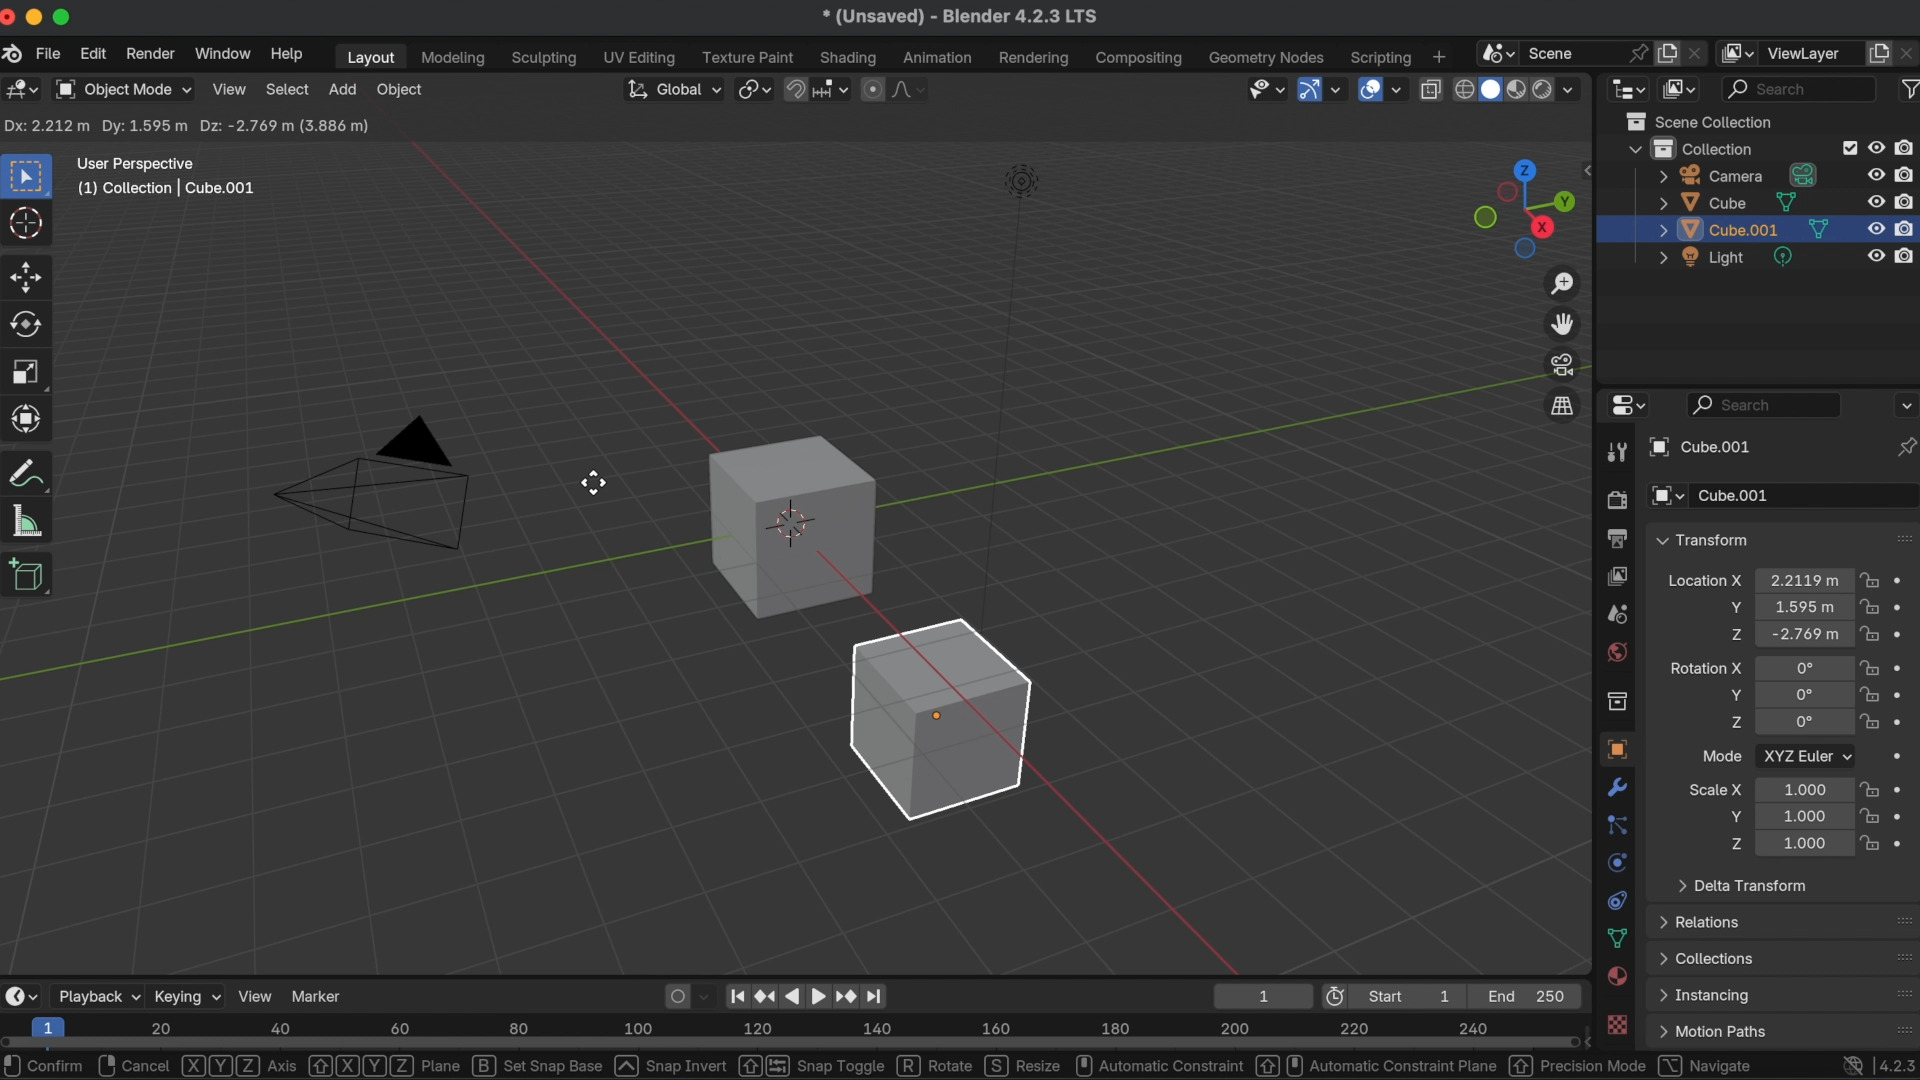 The height and width of the screenshot is (1080, 1920). I want to click on 1, so click(1259, 995).